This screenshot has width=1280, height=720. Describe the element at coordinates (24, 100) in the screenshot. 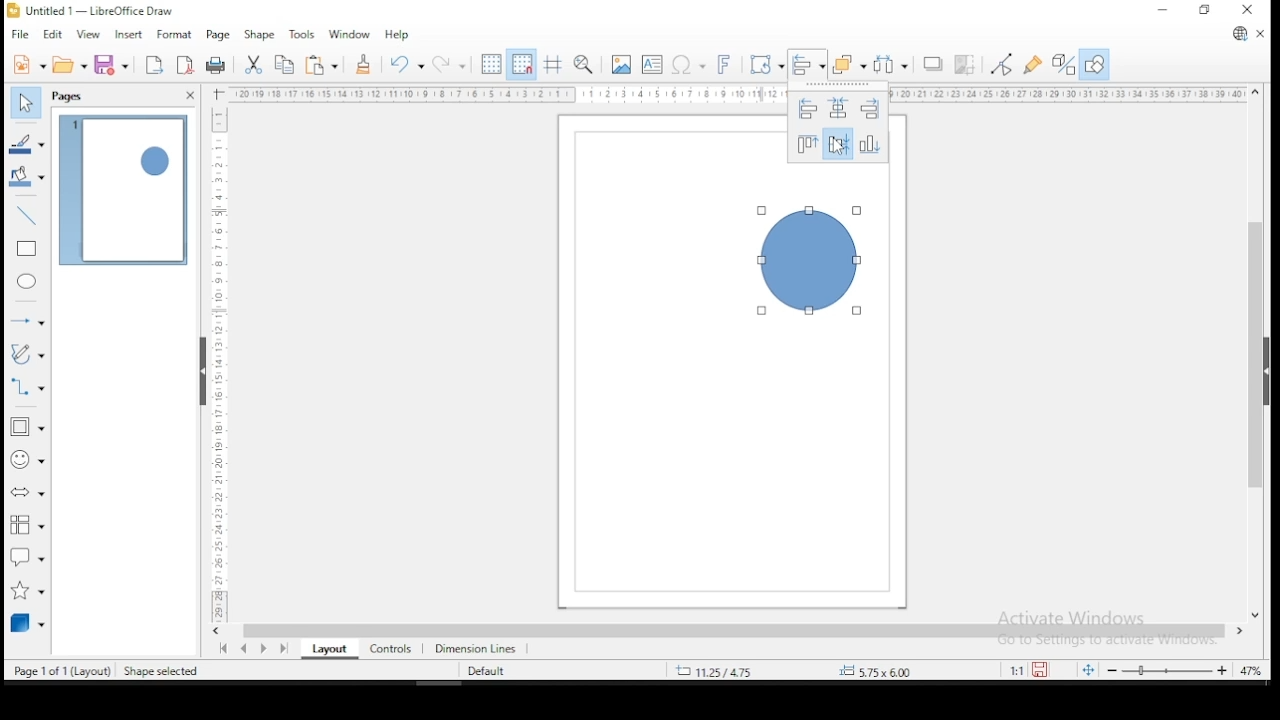

I see `select` at that location.